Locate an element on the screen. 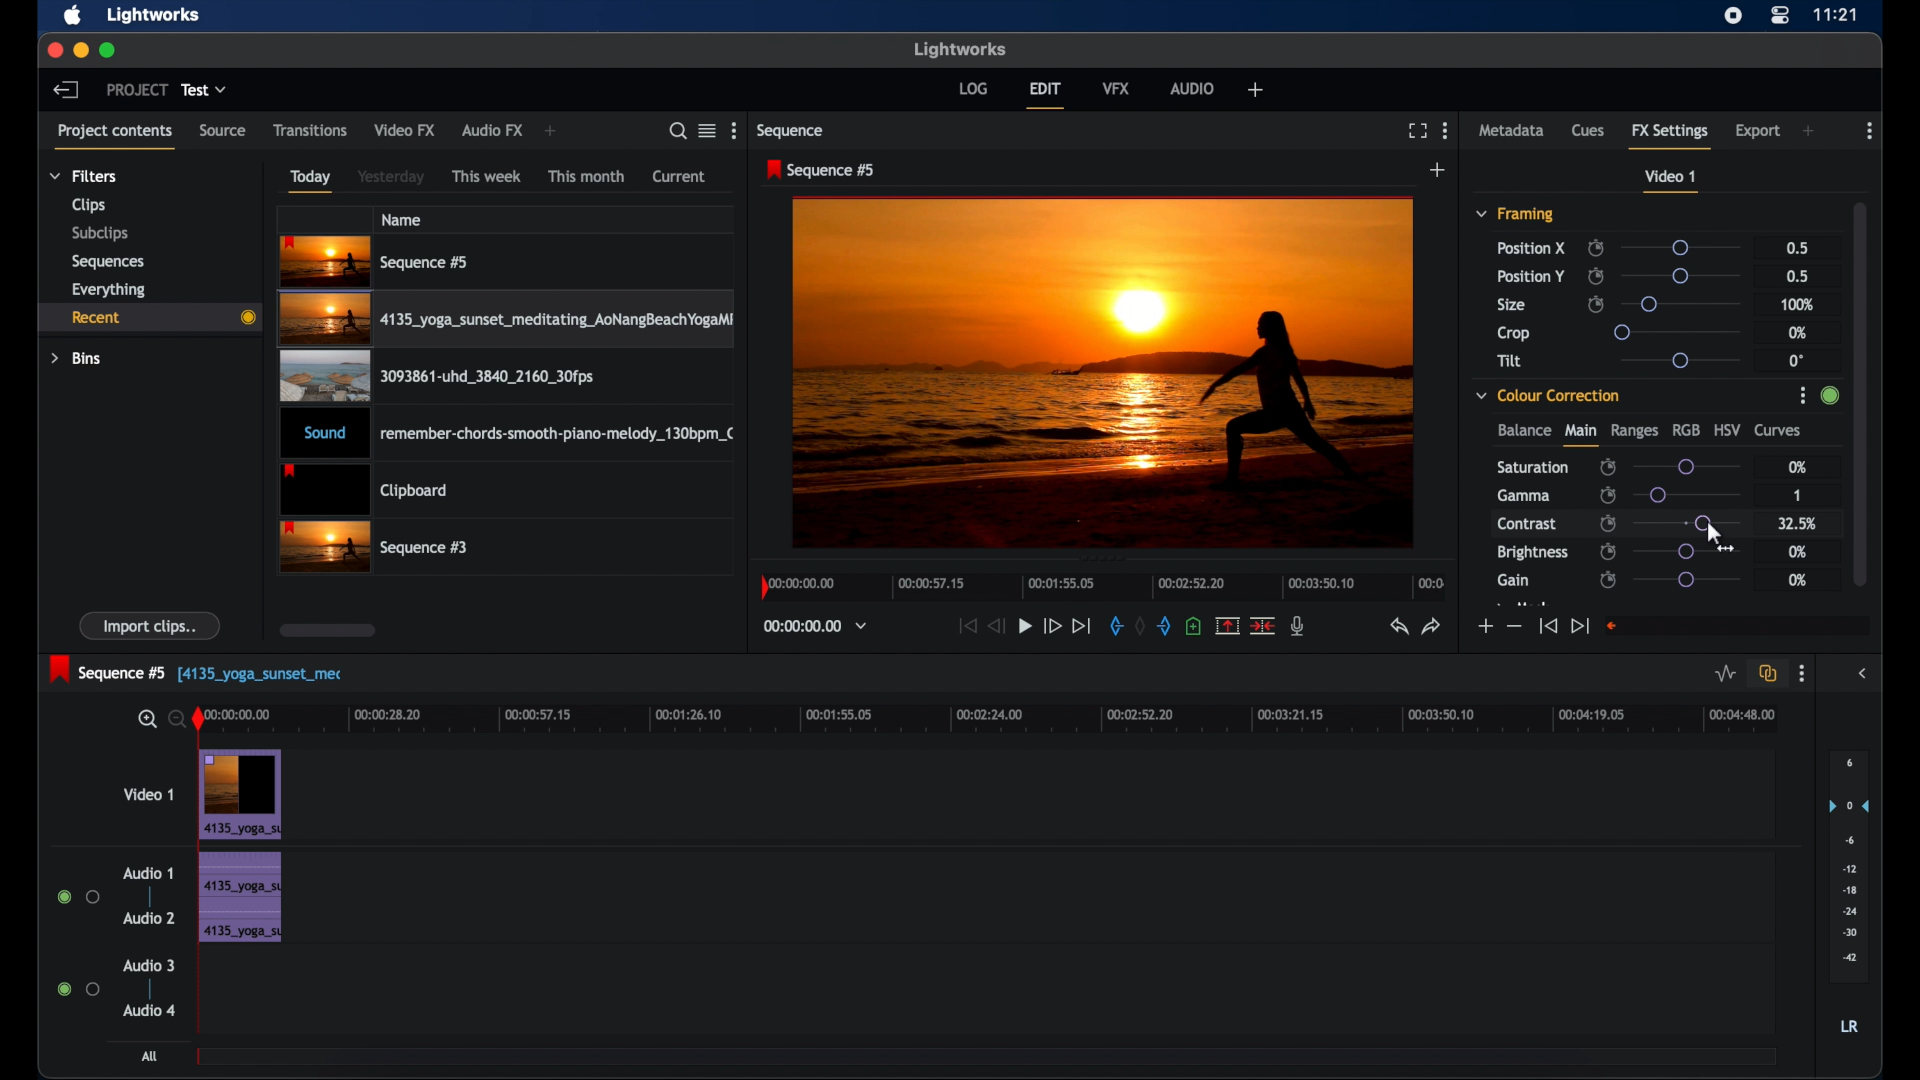 The image size is (1920, 1080). add is located at coordinates (1810, 131).